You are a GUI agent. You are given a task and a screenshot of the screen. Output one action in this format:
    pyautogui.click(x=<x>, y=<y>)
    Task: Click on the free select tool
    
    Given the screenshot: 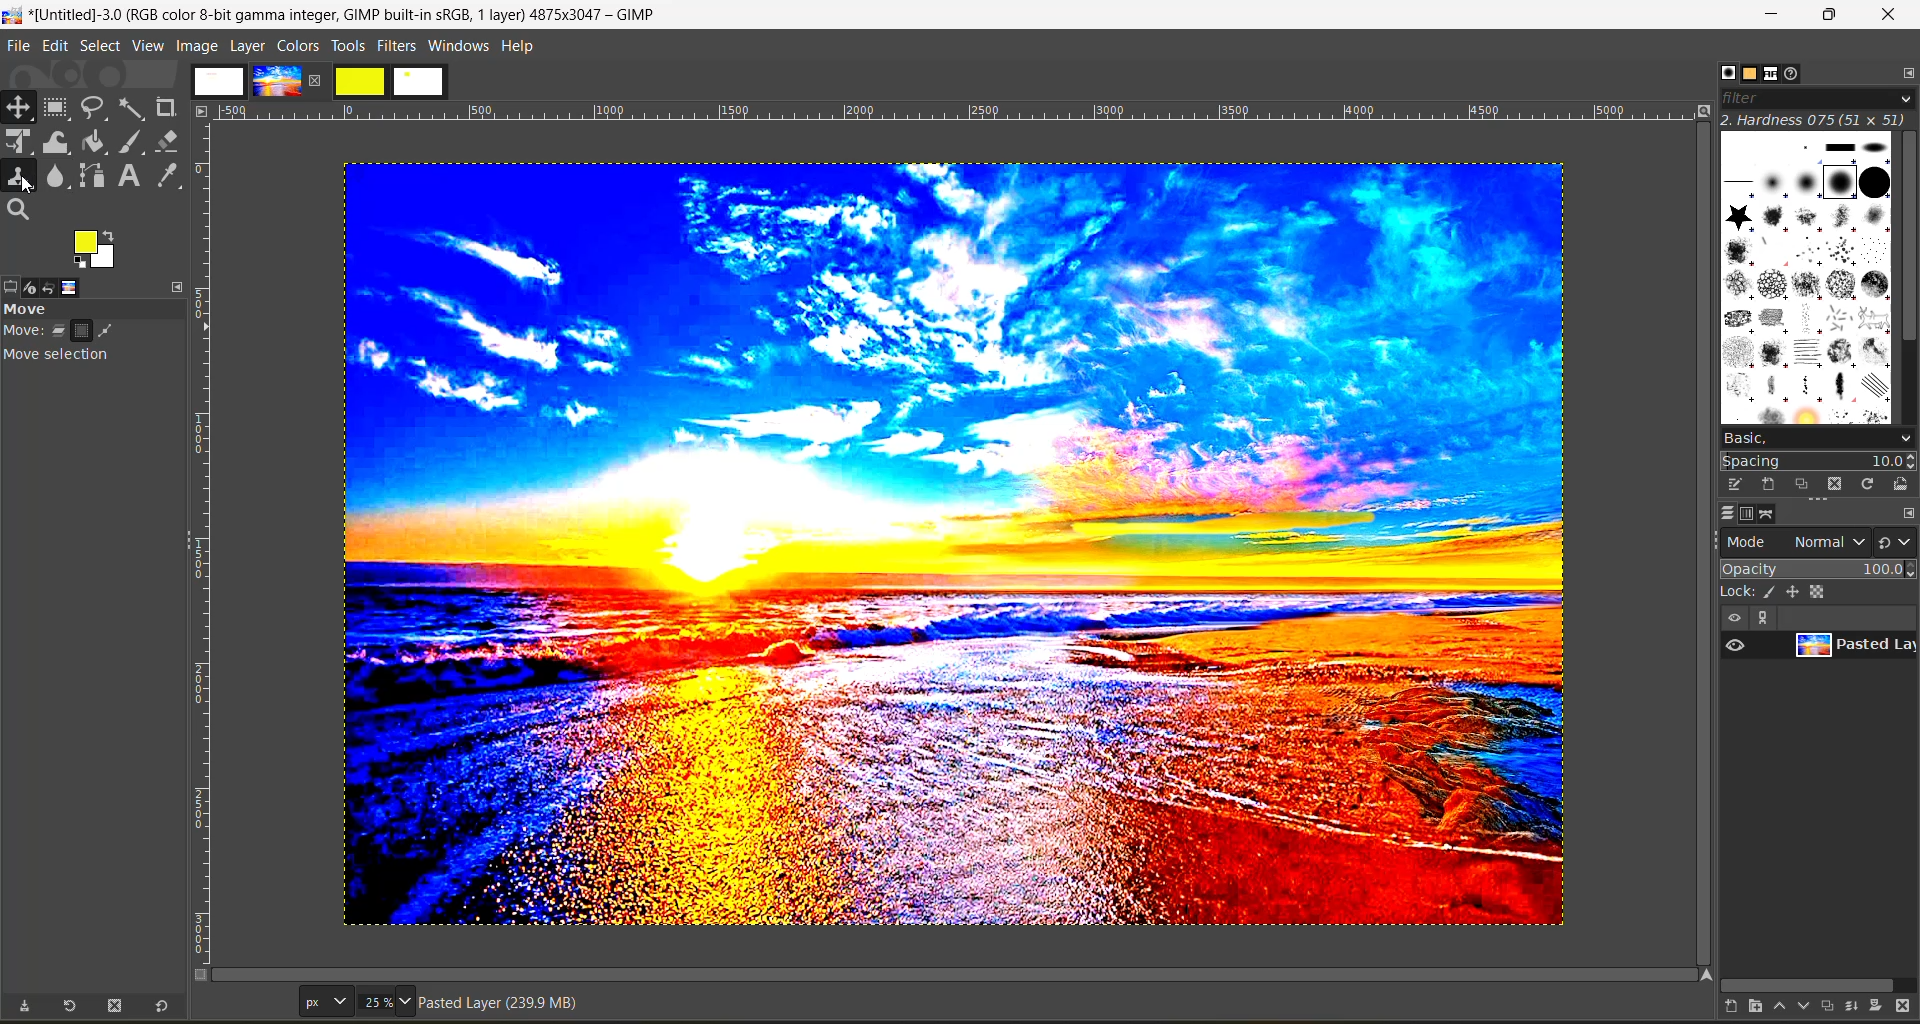 What is the action you would take?
    pyautogui.click(x=96, y=107)
    